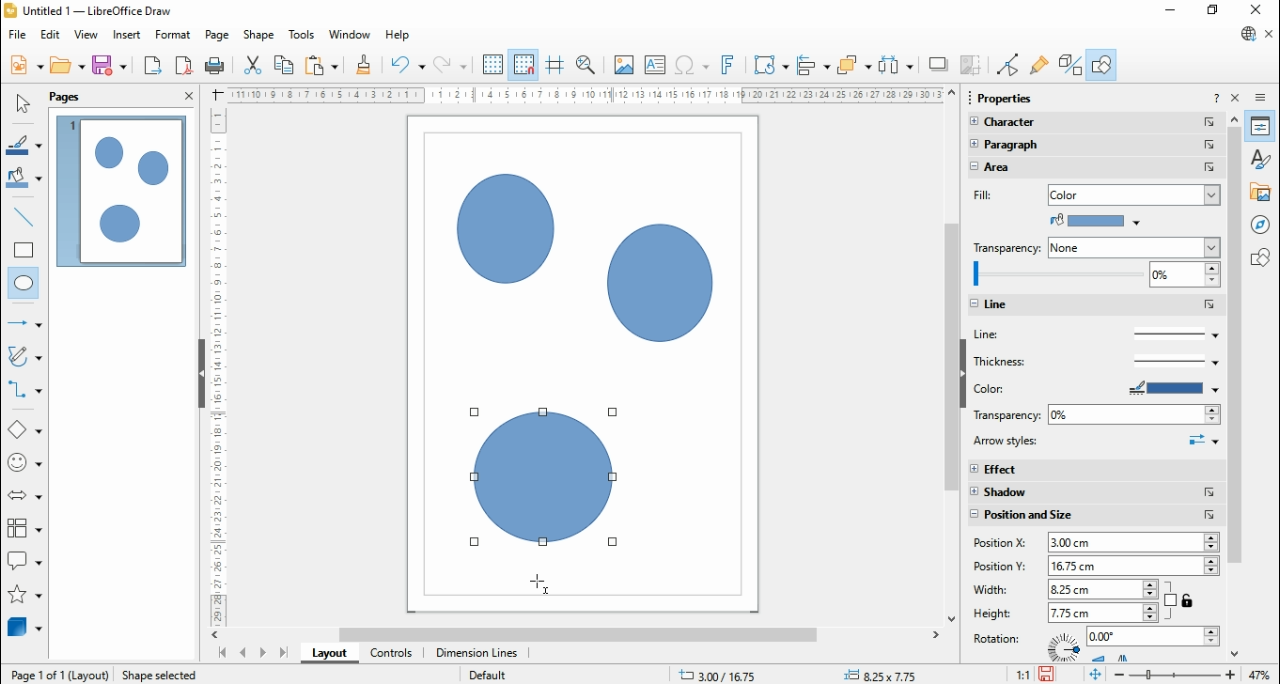 The width and height of the screenshot is (1280, 684). I want to click on Properties, so click(1005, 98).